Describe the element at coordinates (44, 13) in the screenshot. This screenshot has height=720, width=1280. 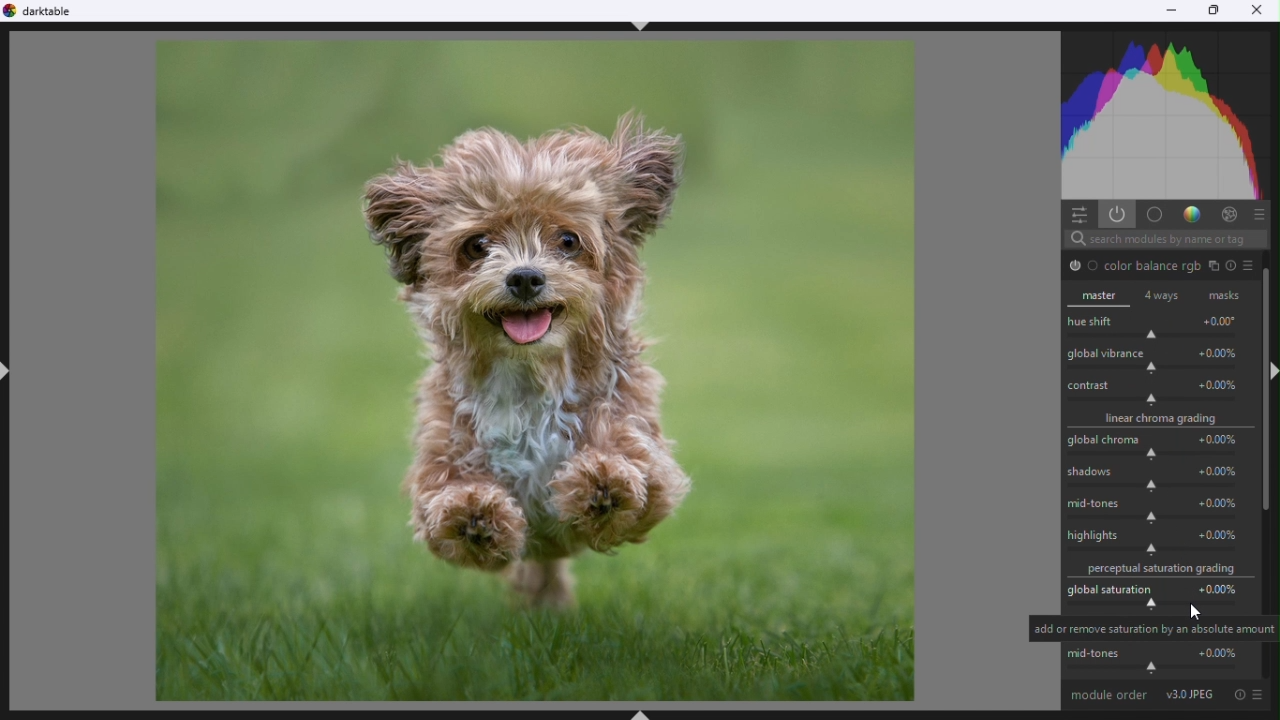
I see `Dark table` at that location.